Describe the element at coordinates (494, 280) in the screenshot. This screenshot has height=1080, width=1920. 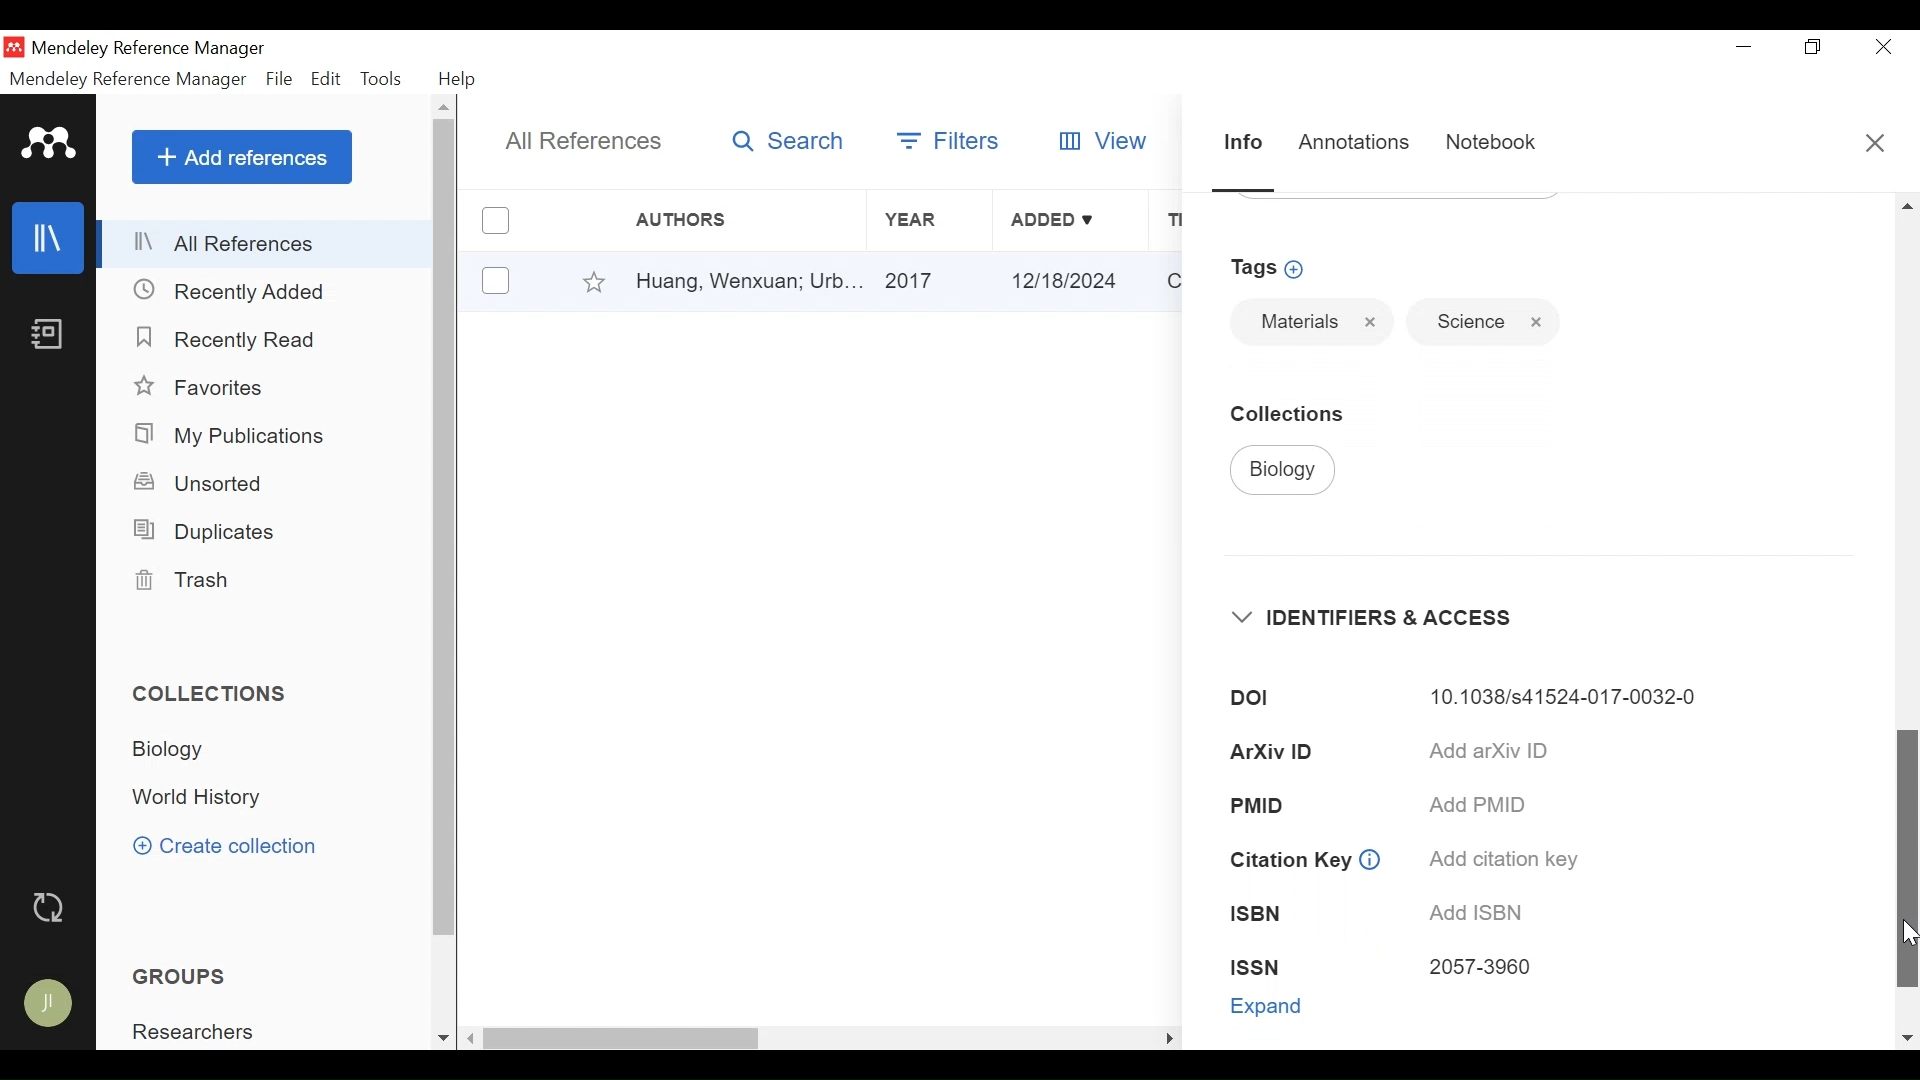
I see `(un)select` at that location.